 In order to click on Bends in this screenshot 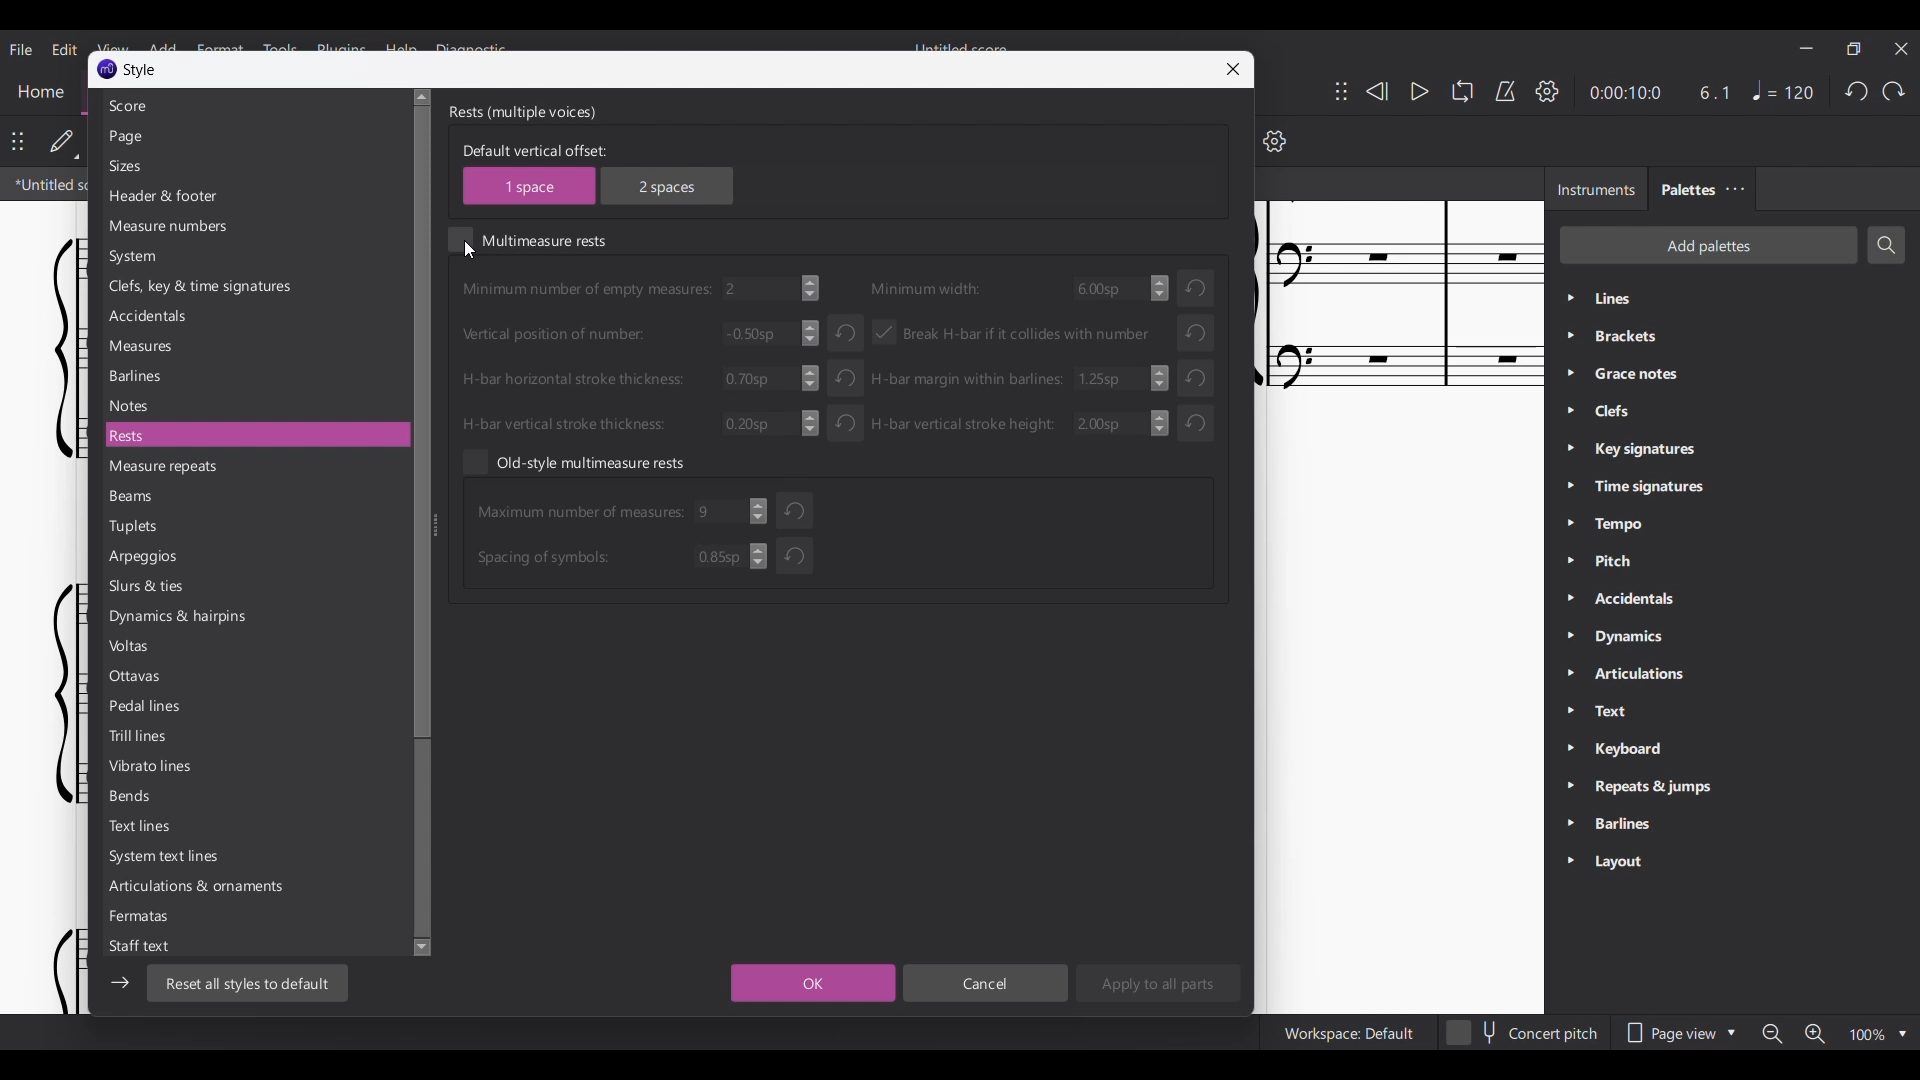, I will do `click(253, 796)`.